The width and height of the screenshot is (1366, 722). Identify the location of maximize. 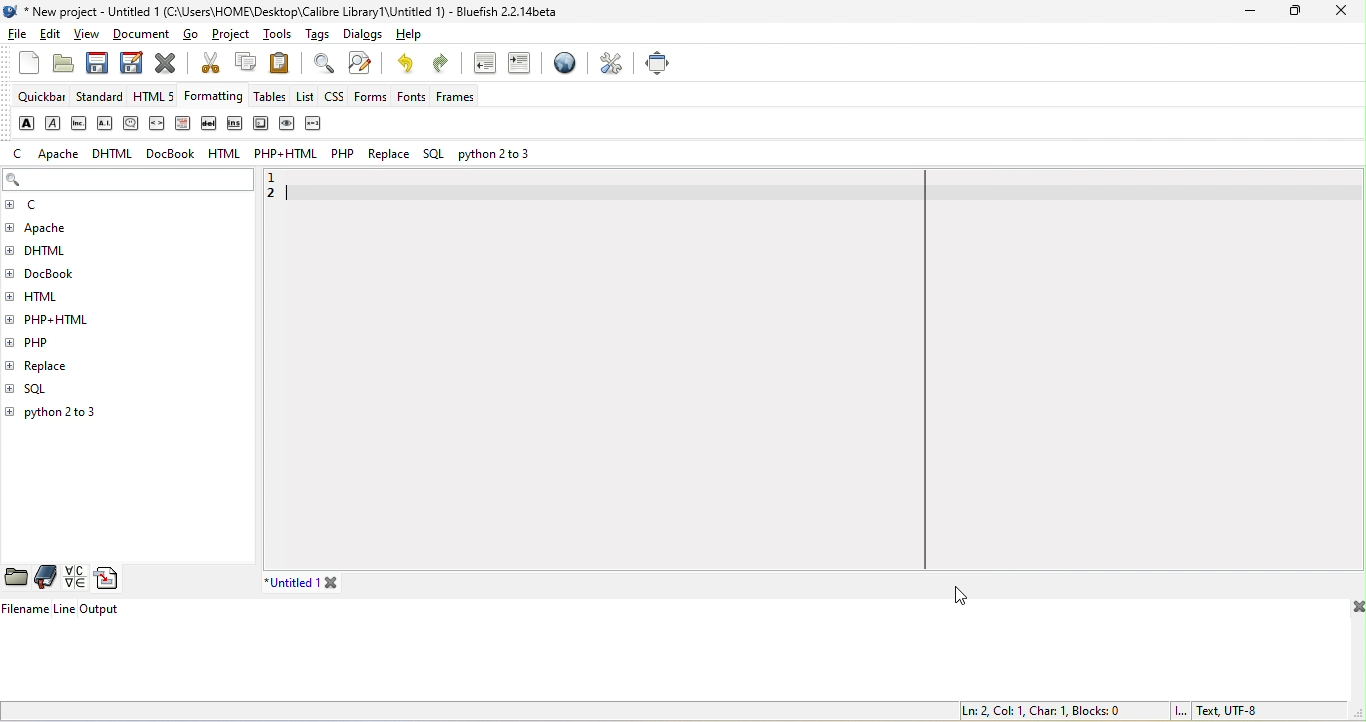
(1296, 13).